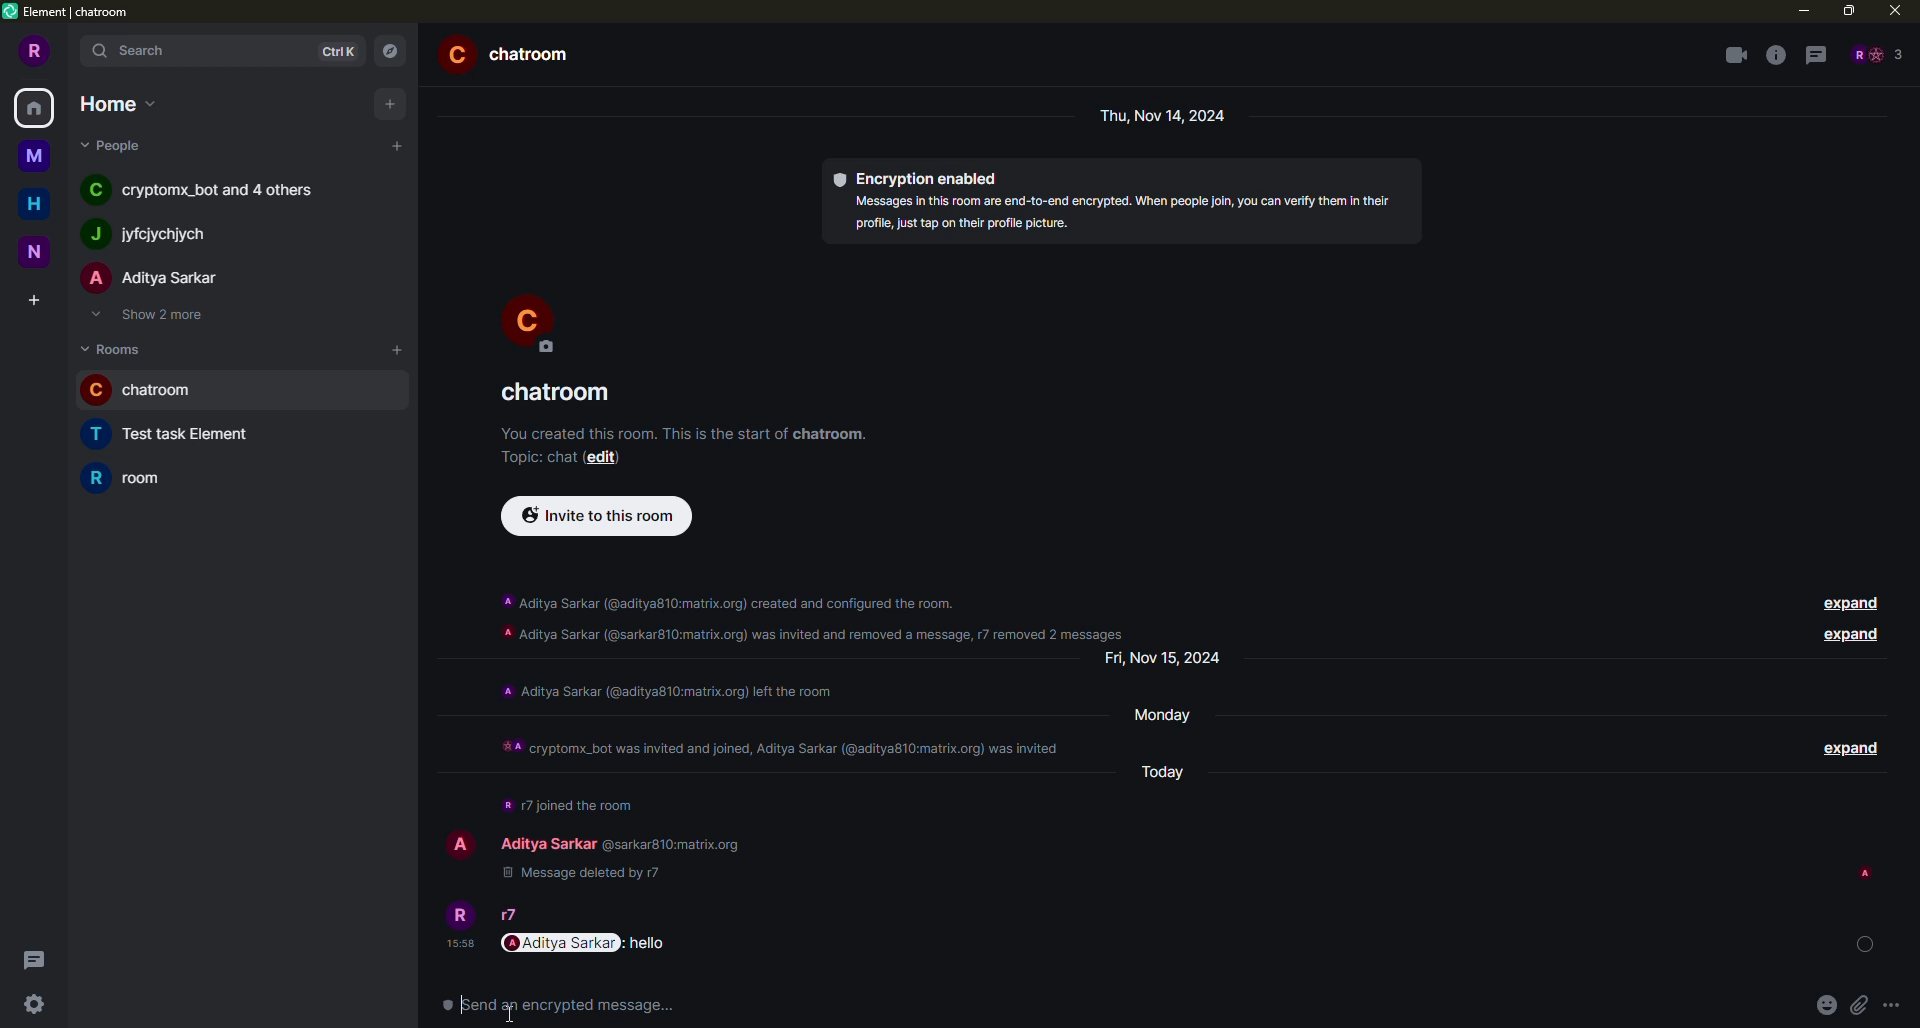 Image resolution: width=1920 pixels, height=1028 pixels. I want to click on emoji, so click(1790, 1005).